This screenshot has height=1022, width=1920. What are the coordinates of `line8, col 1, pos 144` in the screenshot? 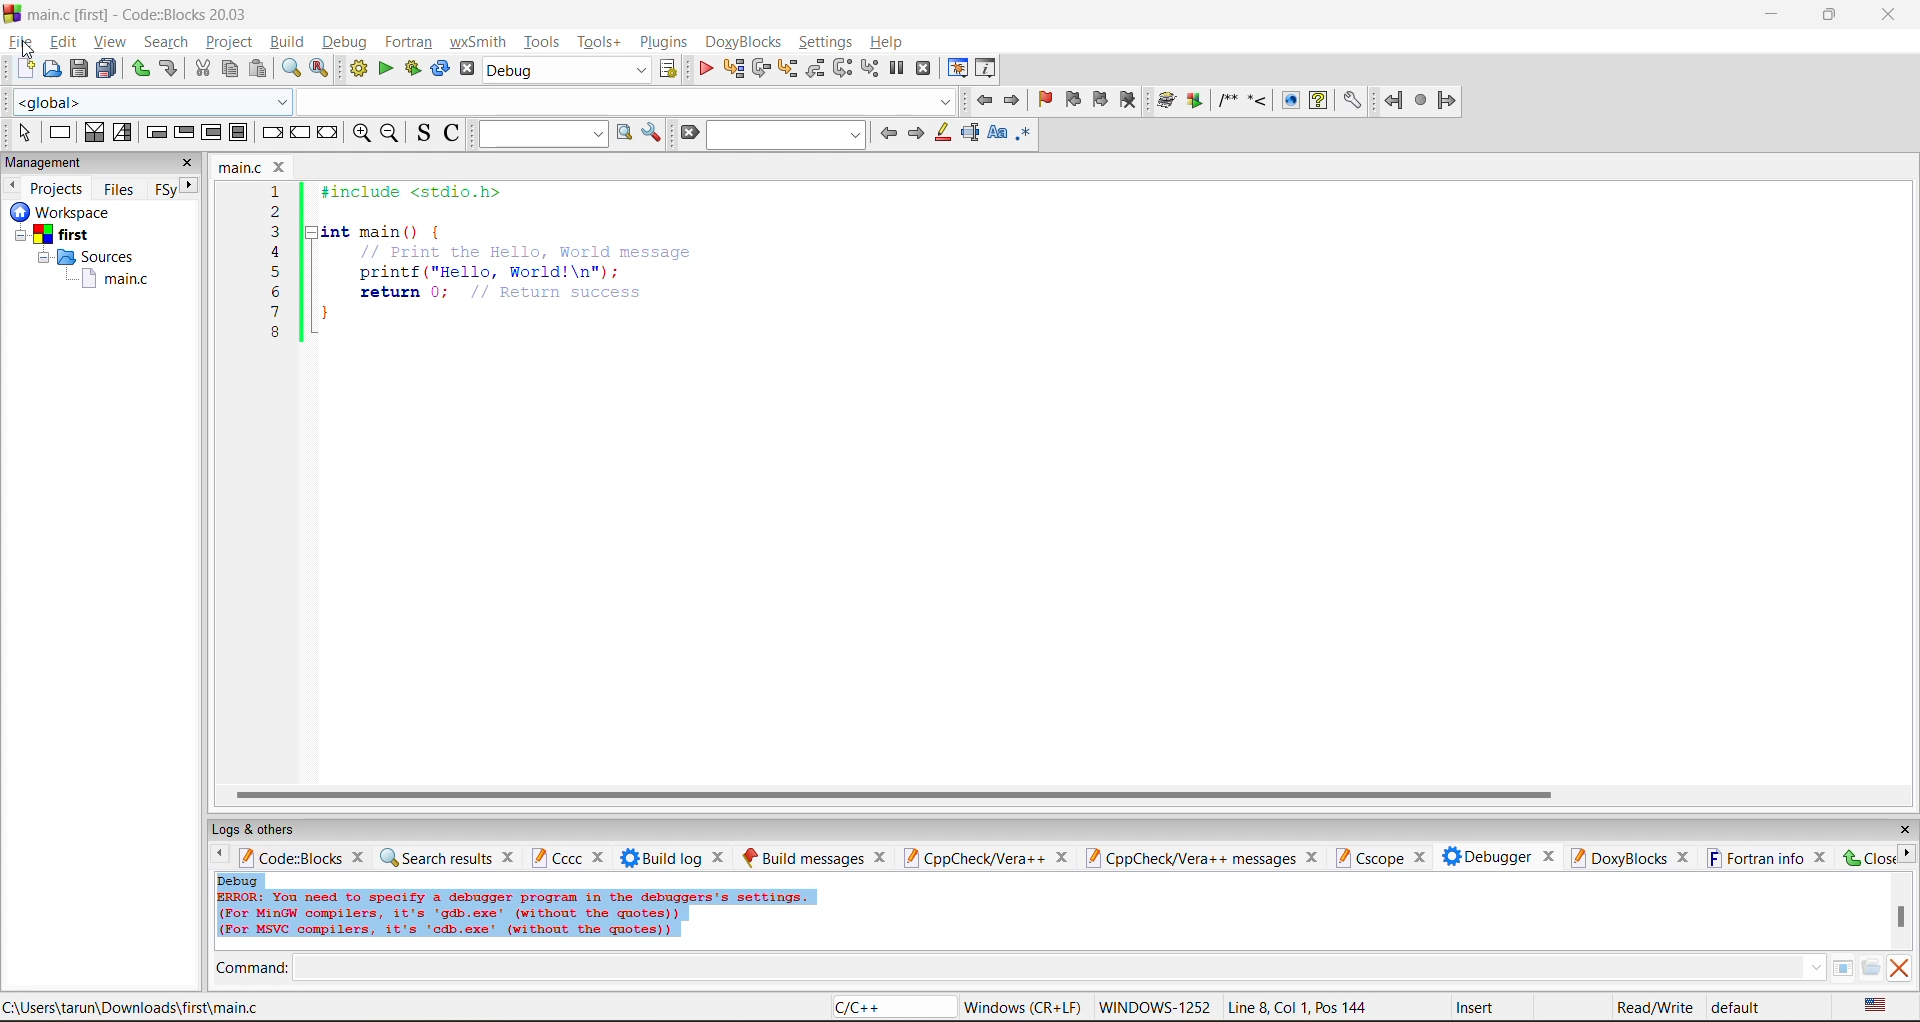 It's located at (1301, 1007).